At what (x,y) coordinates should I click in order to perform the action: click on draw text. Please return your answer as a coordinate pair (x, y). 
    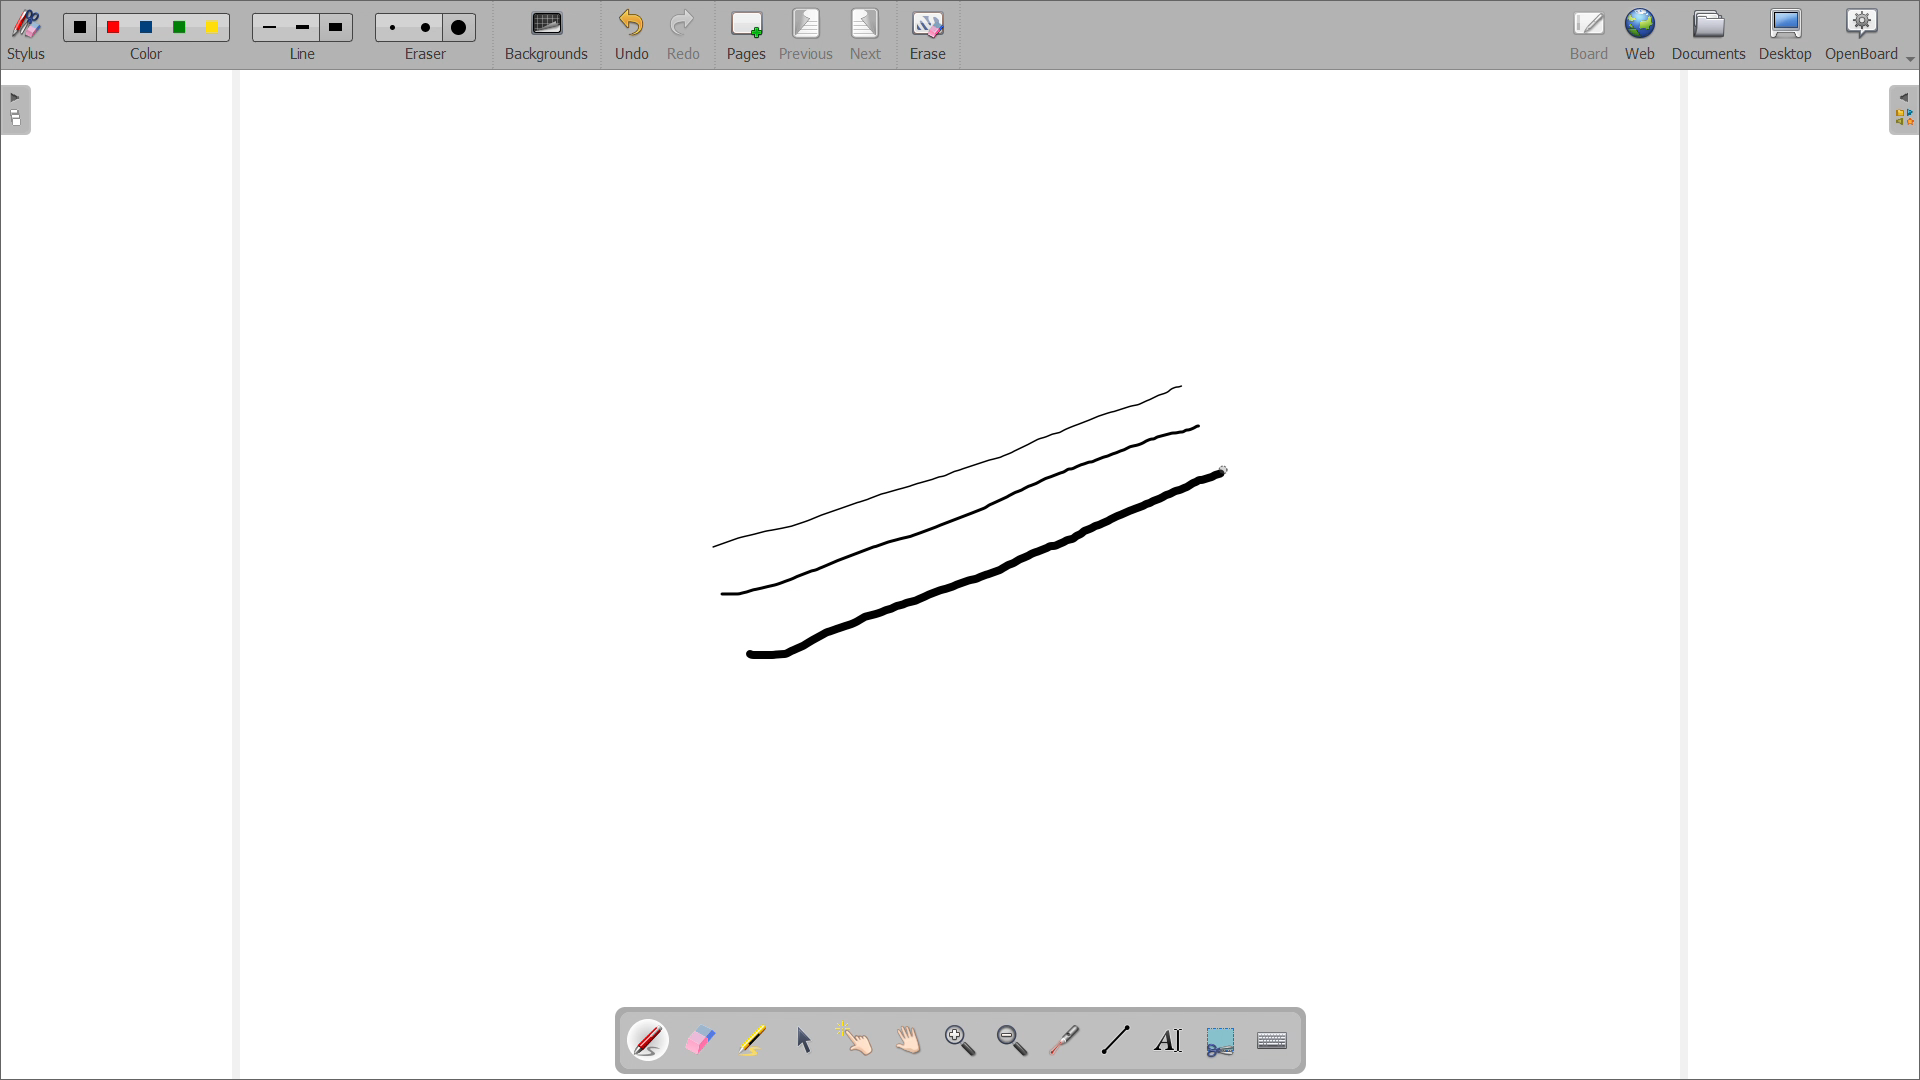
    Looking at the image, I should click on (1170, 1041).